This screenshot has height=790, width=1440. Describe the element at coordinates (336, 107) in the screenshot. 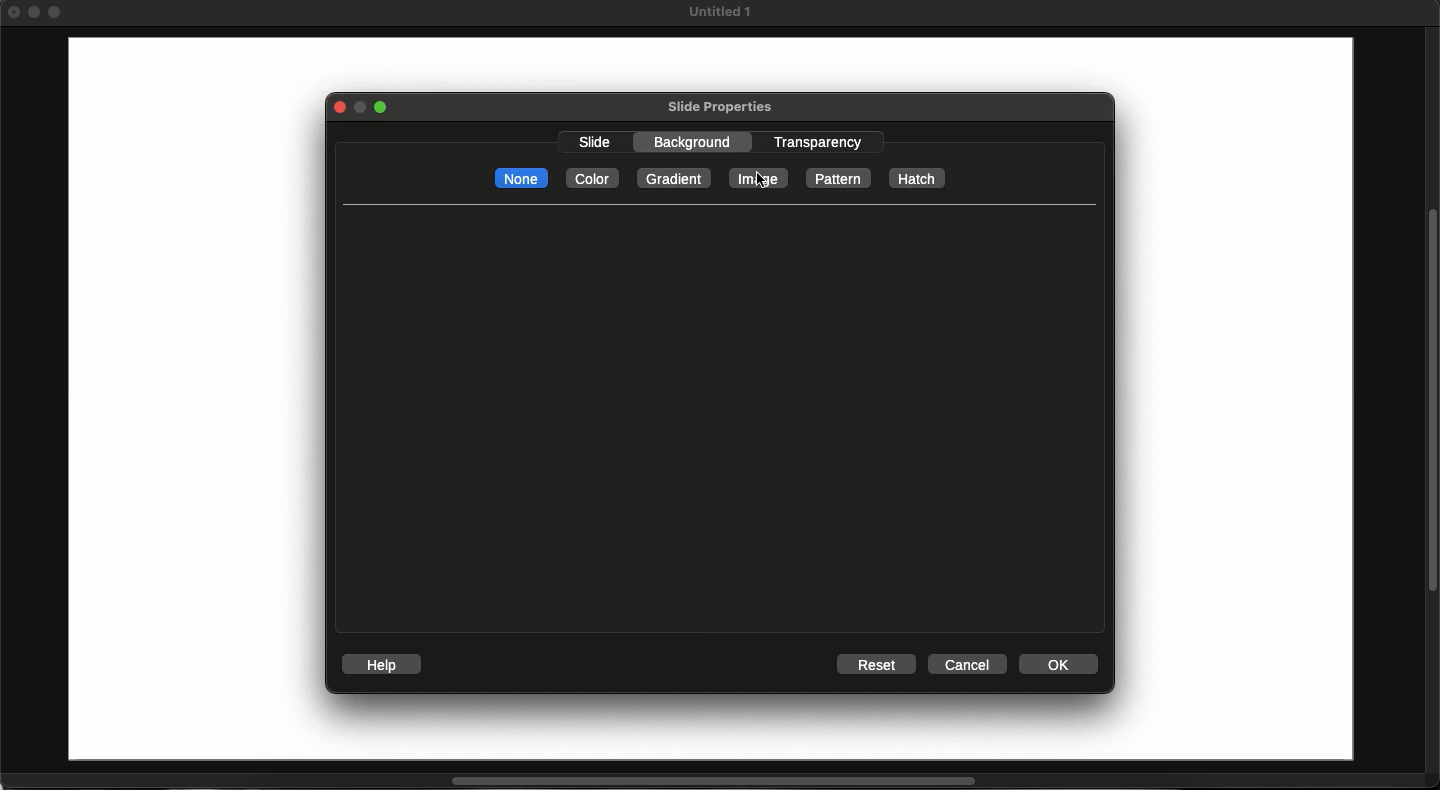

I see `Close` at that location.